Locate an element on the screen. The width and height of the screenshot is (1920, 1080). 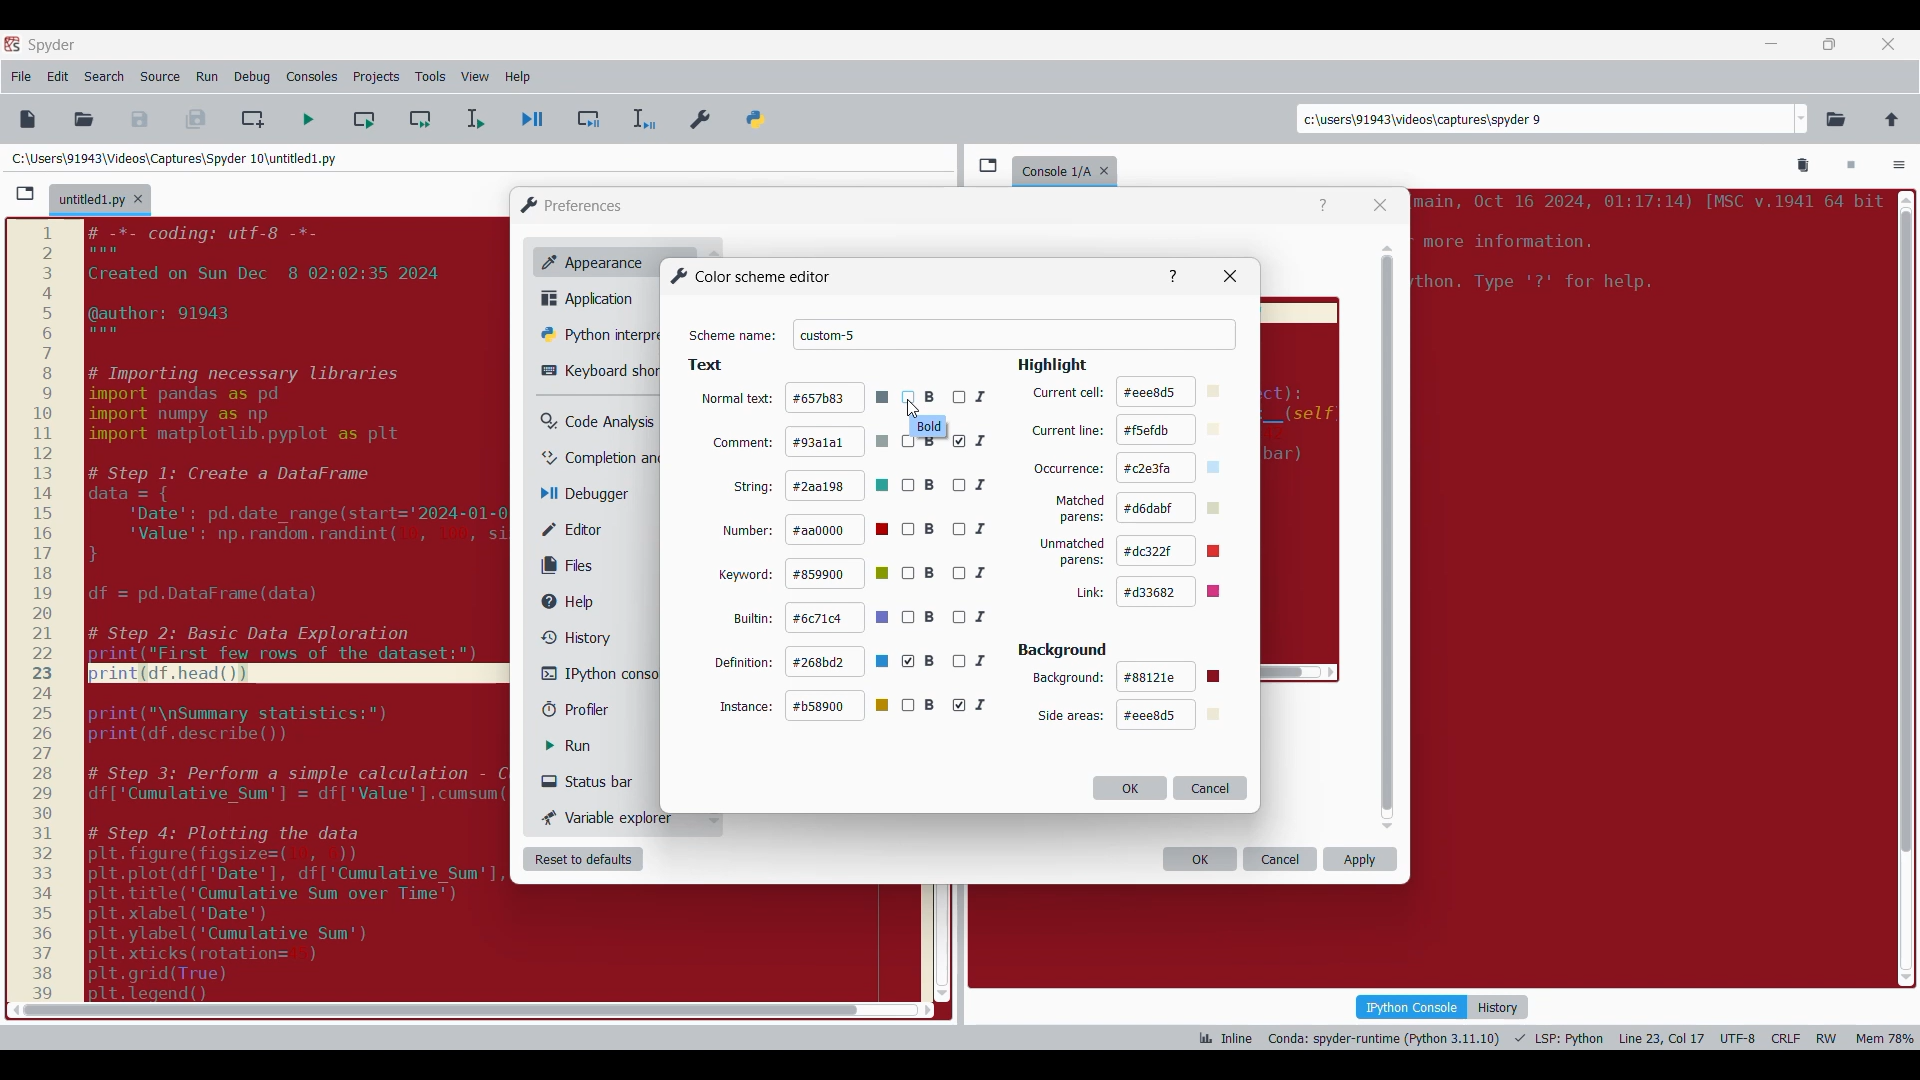
number is located at coordinates (749, 532).